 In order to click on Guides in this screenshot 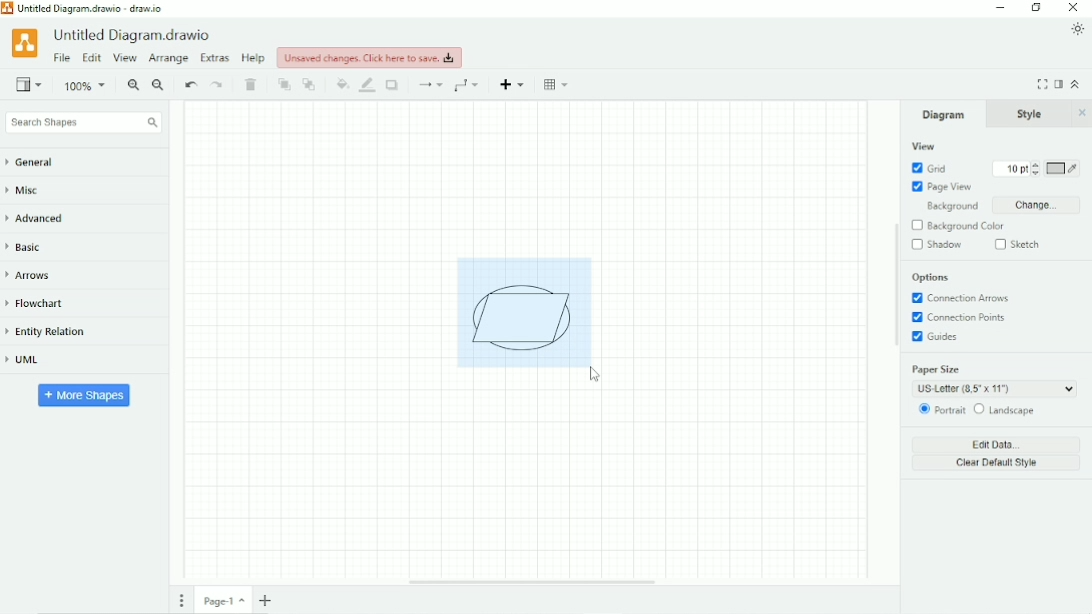, I will do `click(938, 338)`.